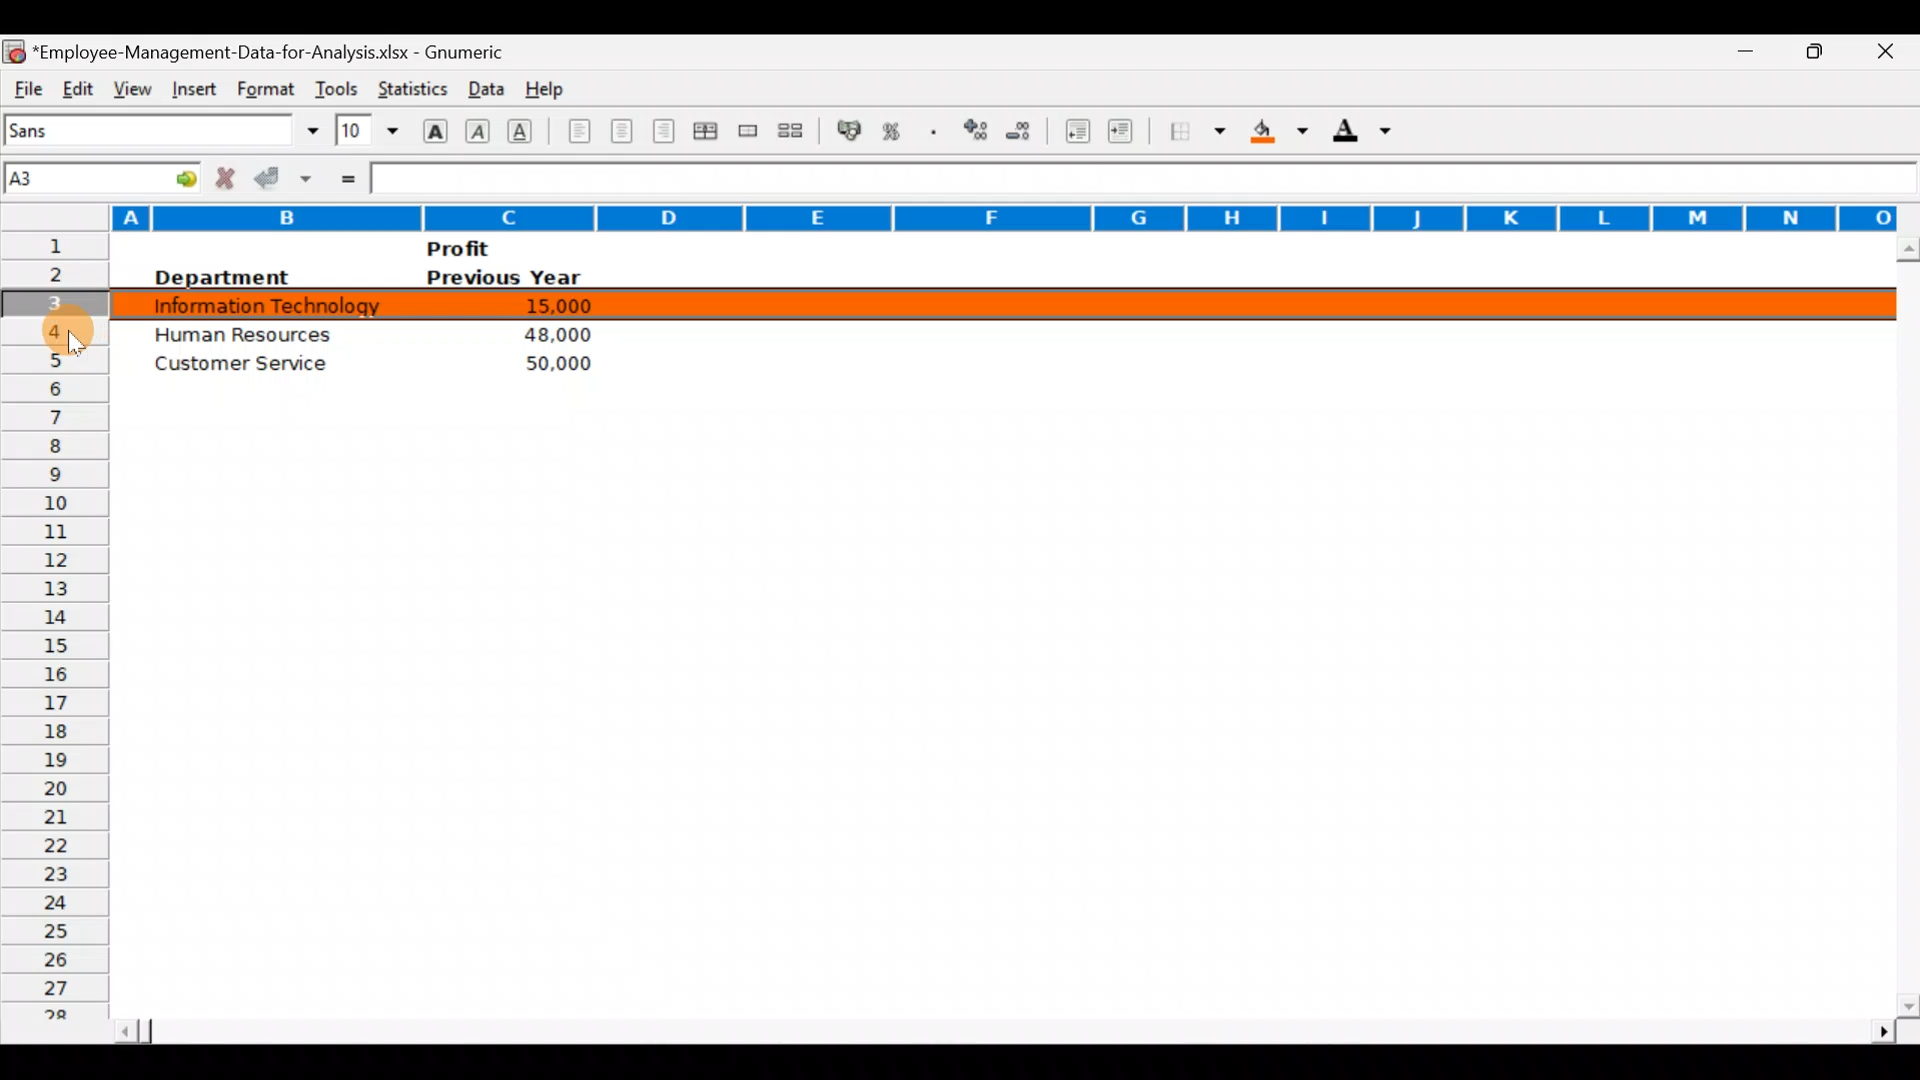 The height and width of the screenshot is (1080, 1920). What do you see at coordinates (623, 135) in the screenshot?
I see `Centre horizontally` at bounding box center [623, 135].